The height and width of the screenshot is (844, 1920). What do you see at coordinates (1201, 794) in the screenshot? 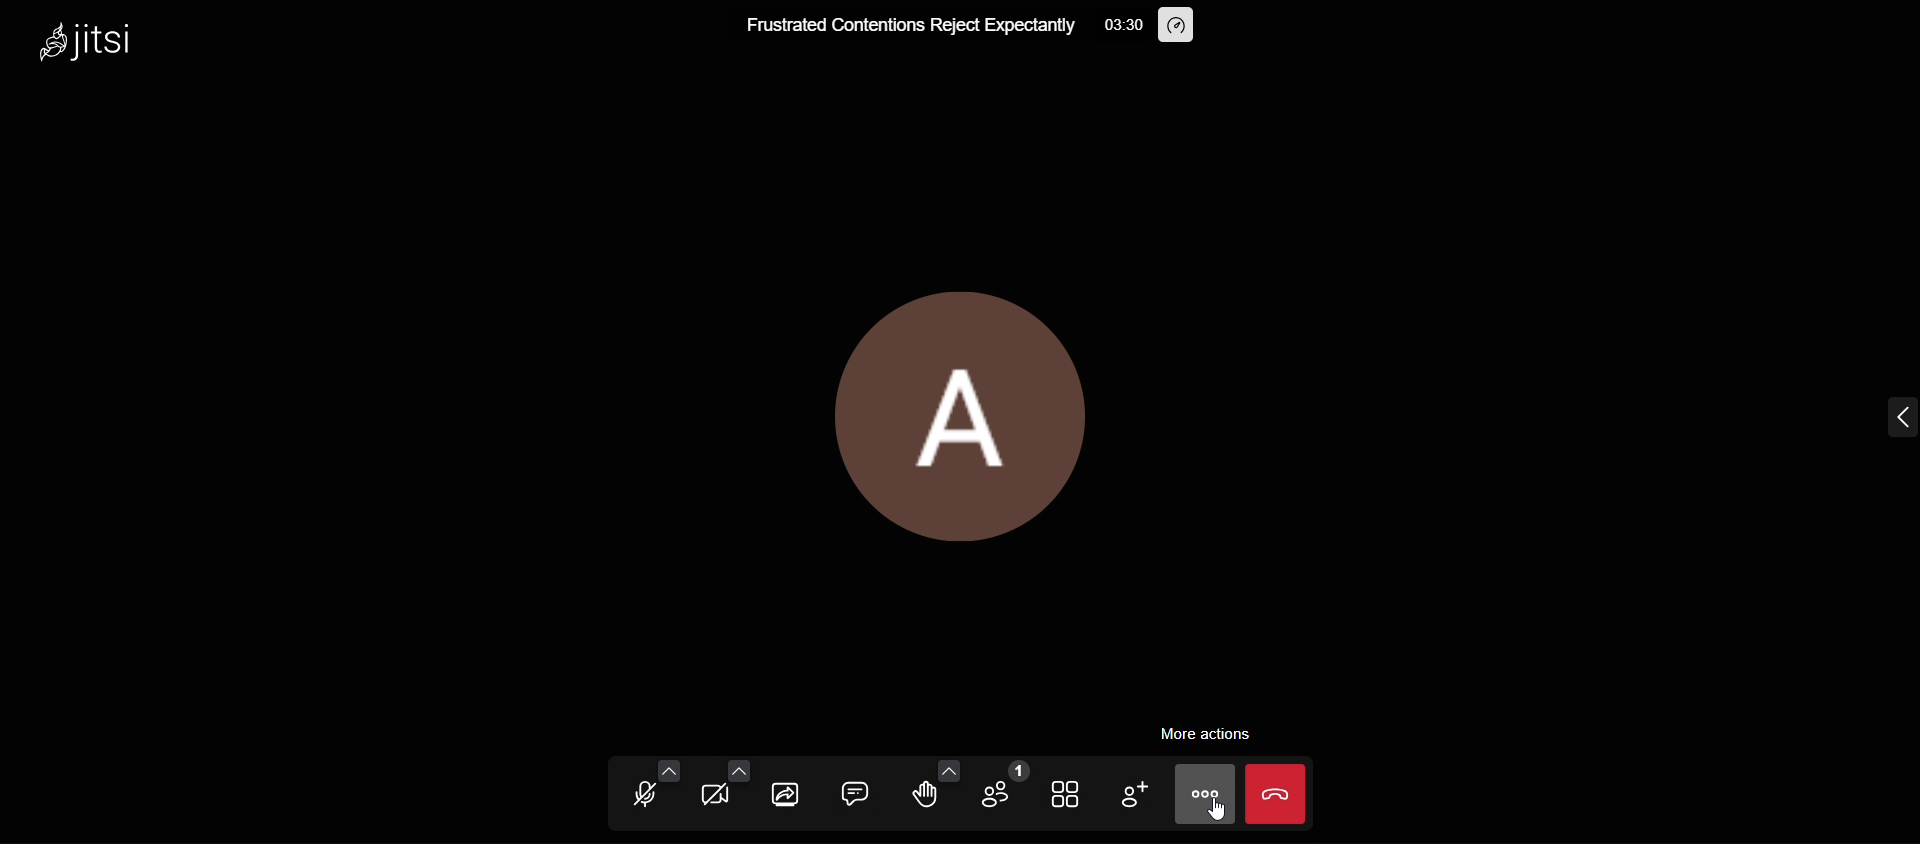
I see `more actions` at bounding box center [1201, 794].